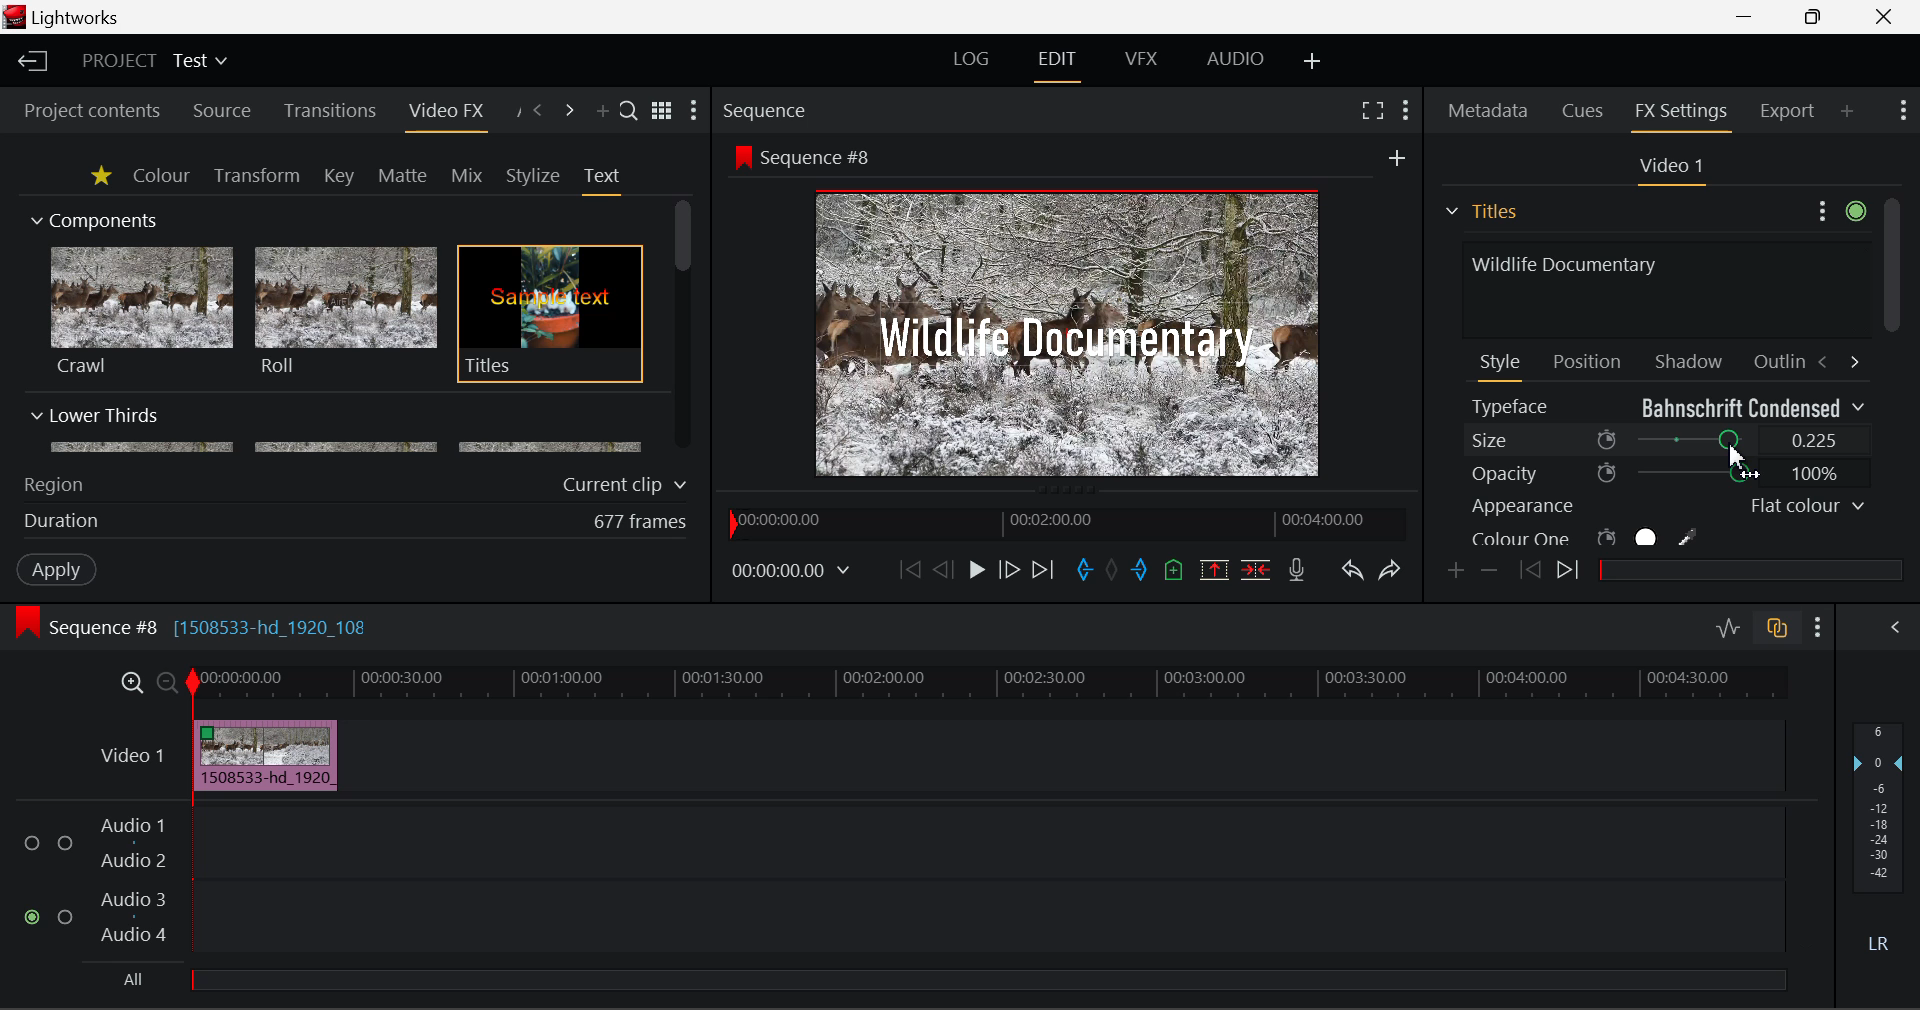 The width and height of the screenshot is (1920, 1010). What do you see at coordinates (1140, 59) in the screenshot?
I see `VFX Layout` at bounding box center [1140, 59].